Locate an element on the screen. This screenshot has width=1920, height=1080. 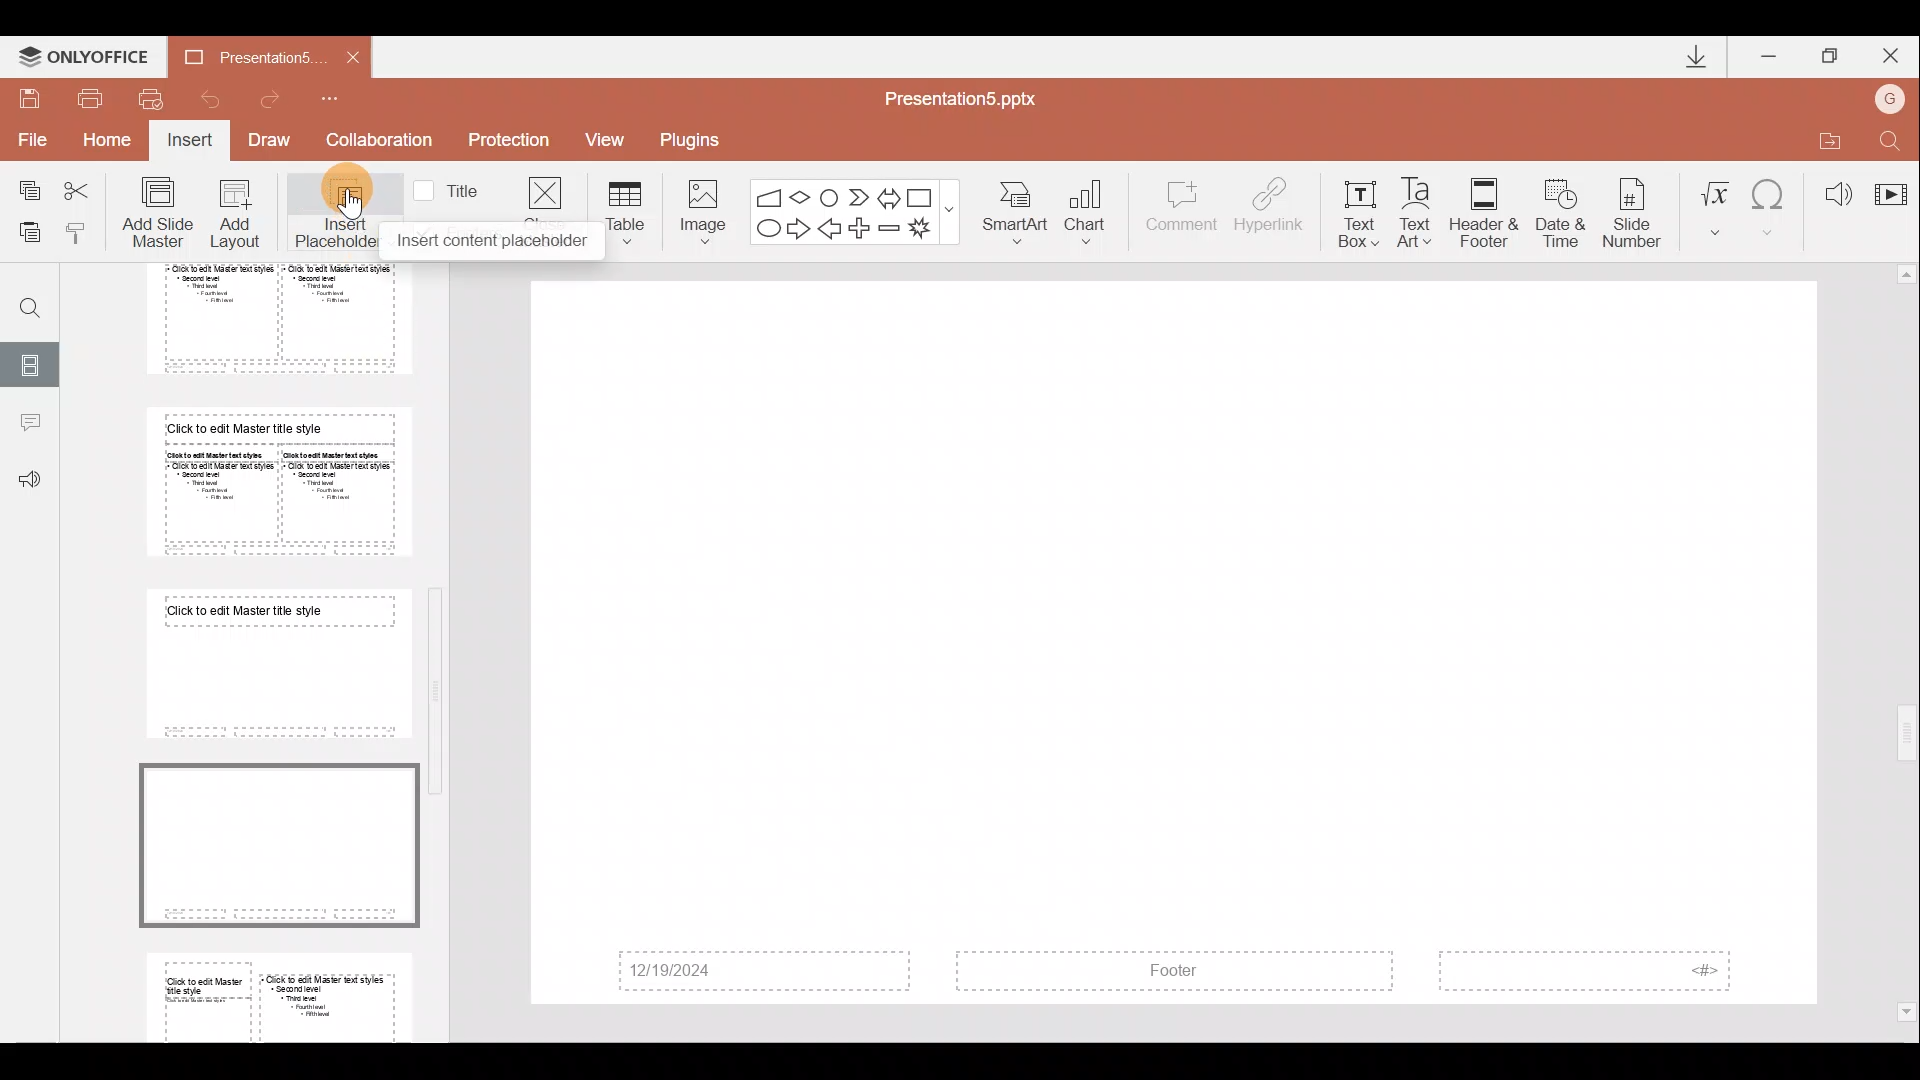
Add slide master is located at coordinates (162, 213).